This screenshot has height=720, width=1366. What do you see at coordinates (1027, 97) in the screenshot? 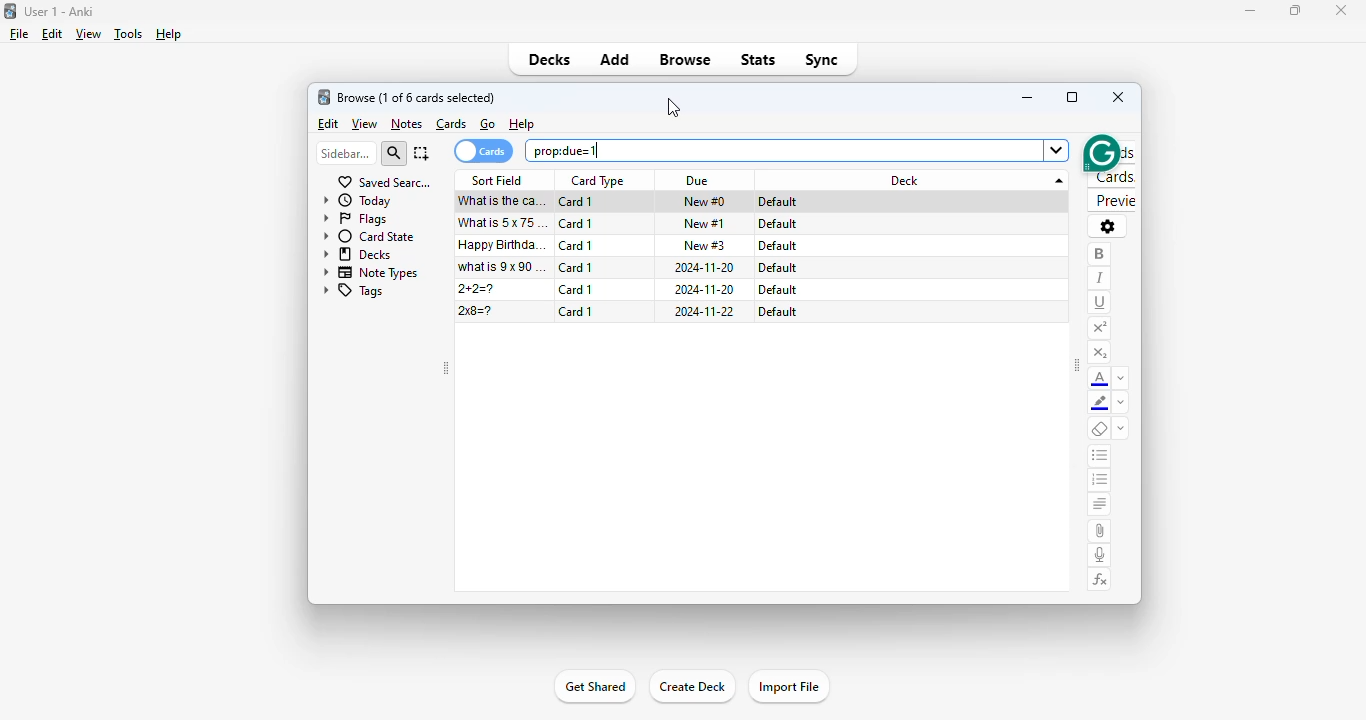
I see `minimize` at bounding box center [1027, 97].